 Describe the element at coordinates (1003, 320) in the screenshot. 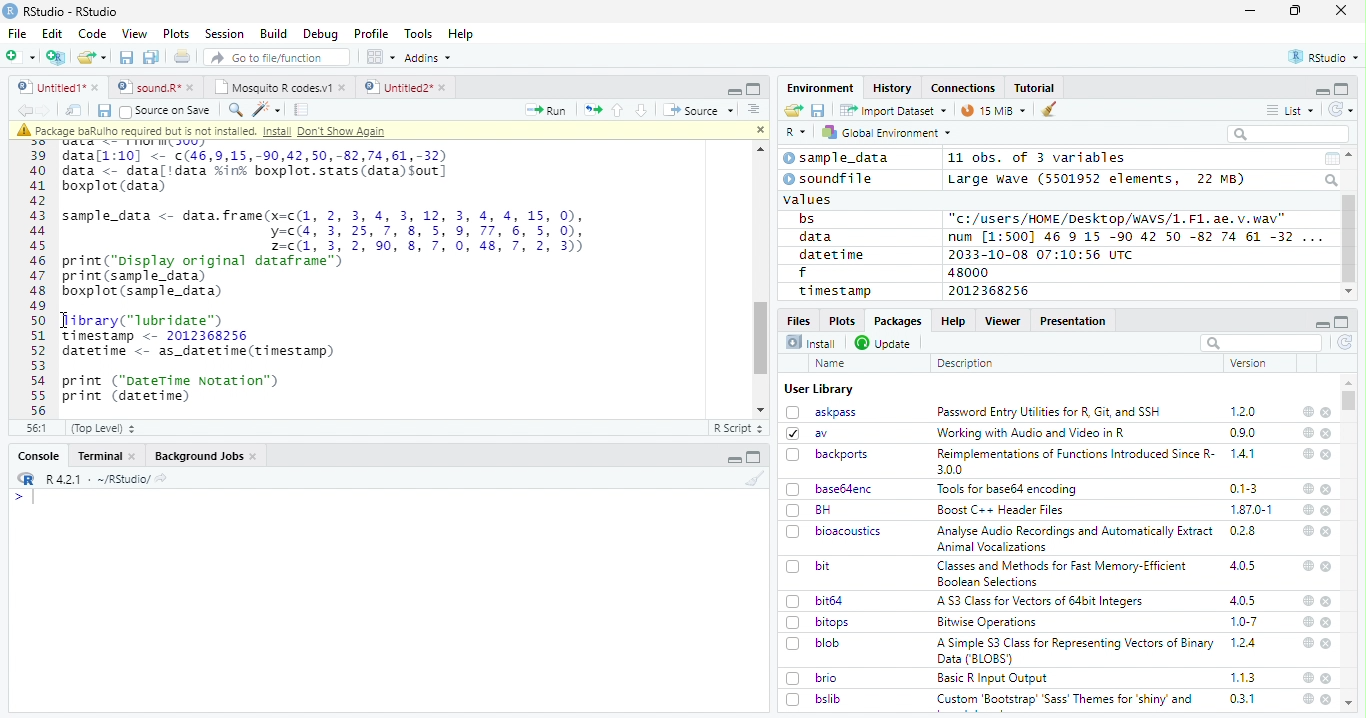

I see `Viewer` at that location.